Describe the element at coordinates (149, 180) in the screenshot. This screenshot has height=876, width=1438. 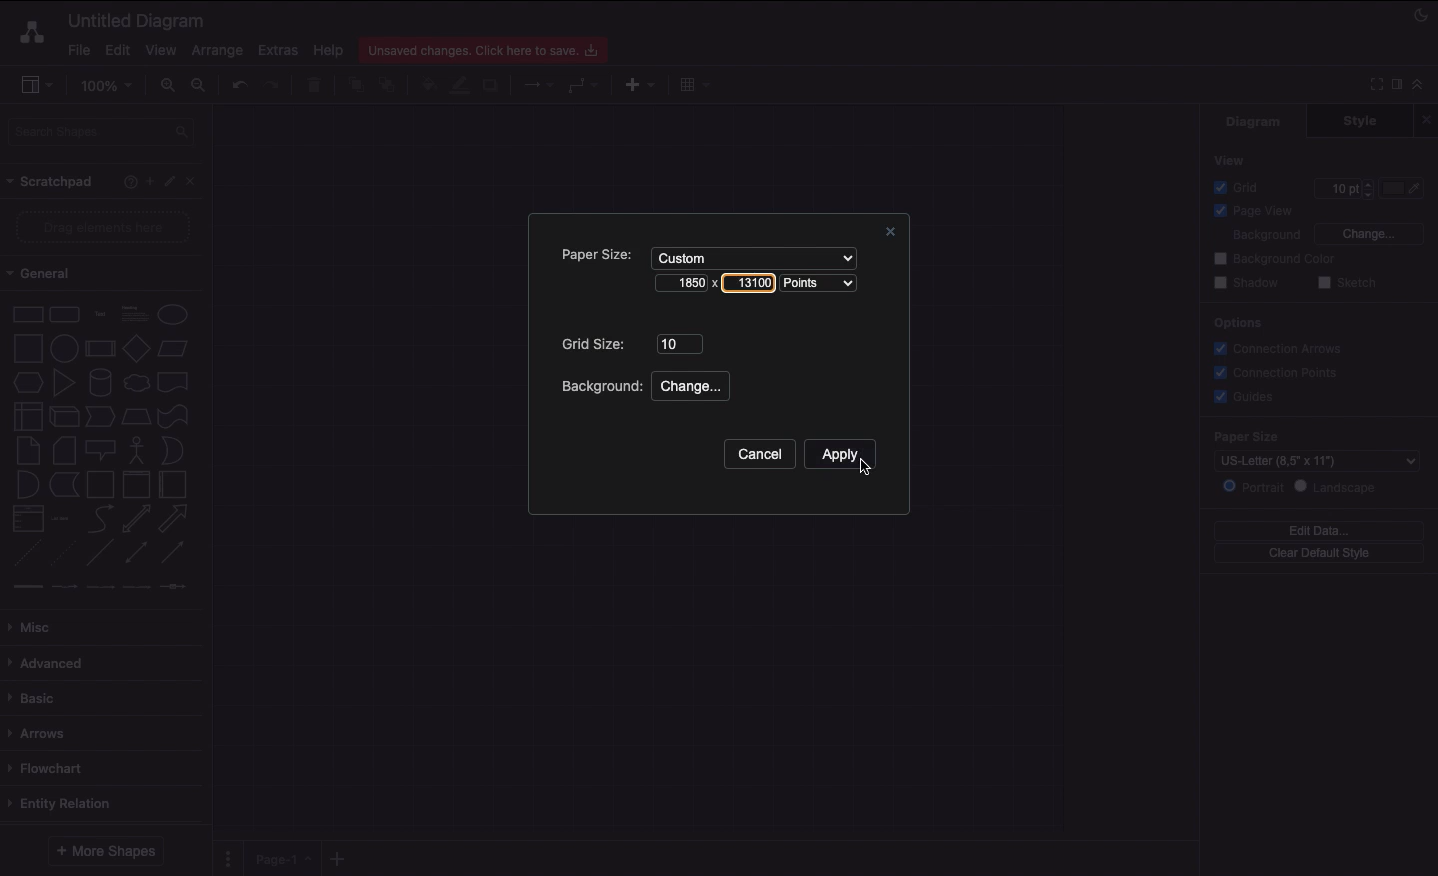
I see `Add` at that location.